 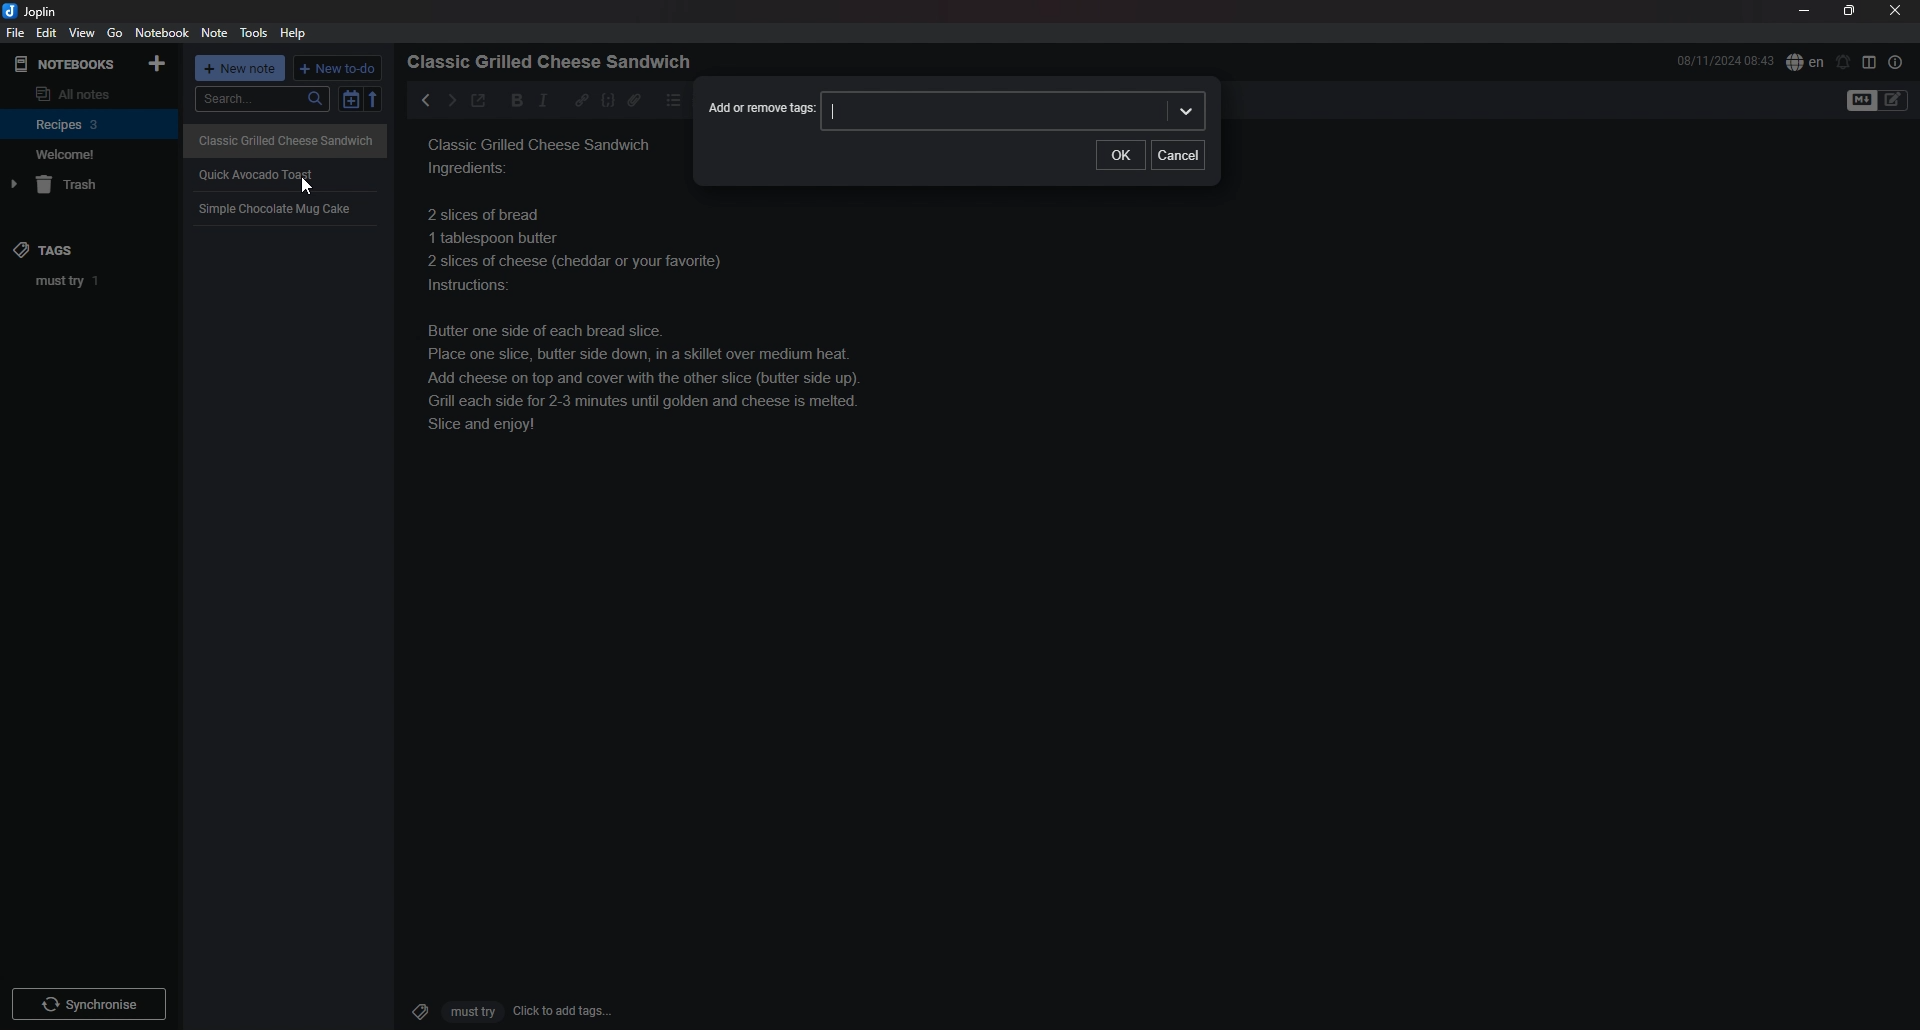 I want to click on Help, so click(x=295, y=32).